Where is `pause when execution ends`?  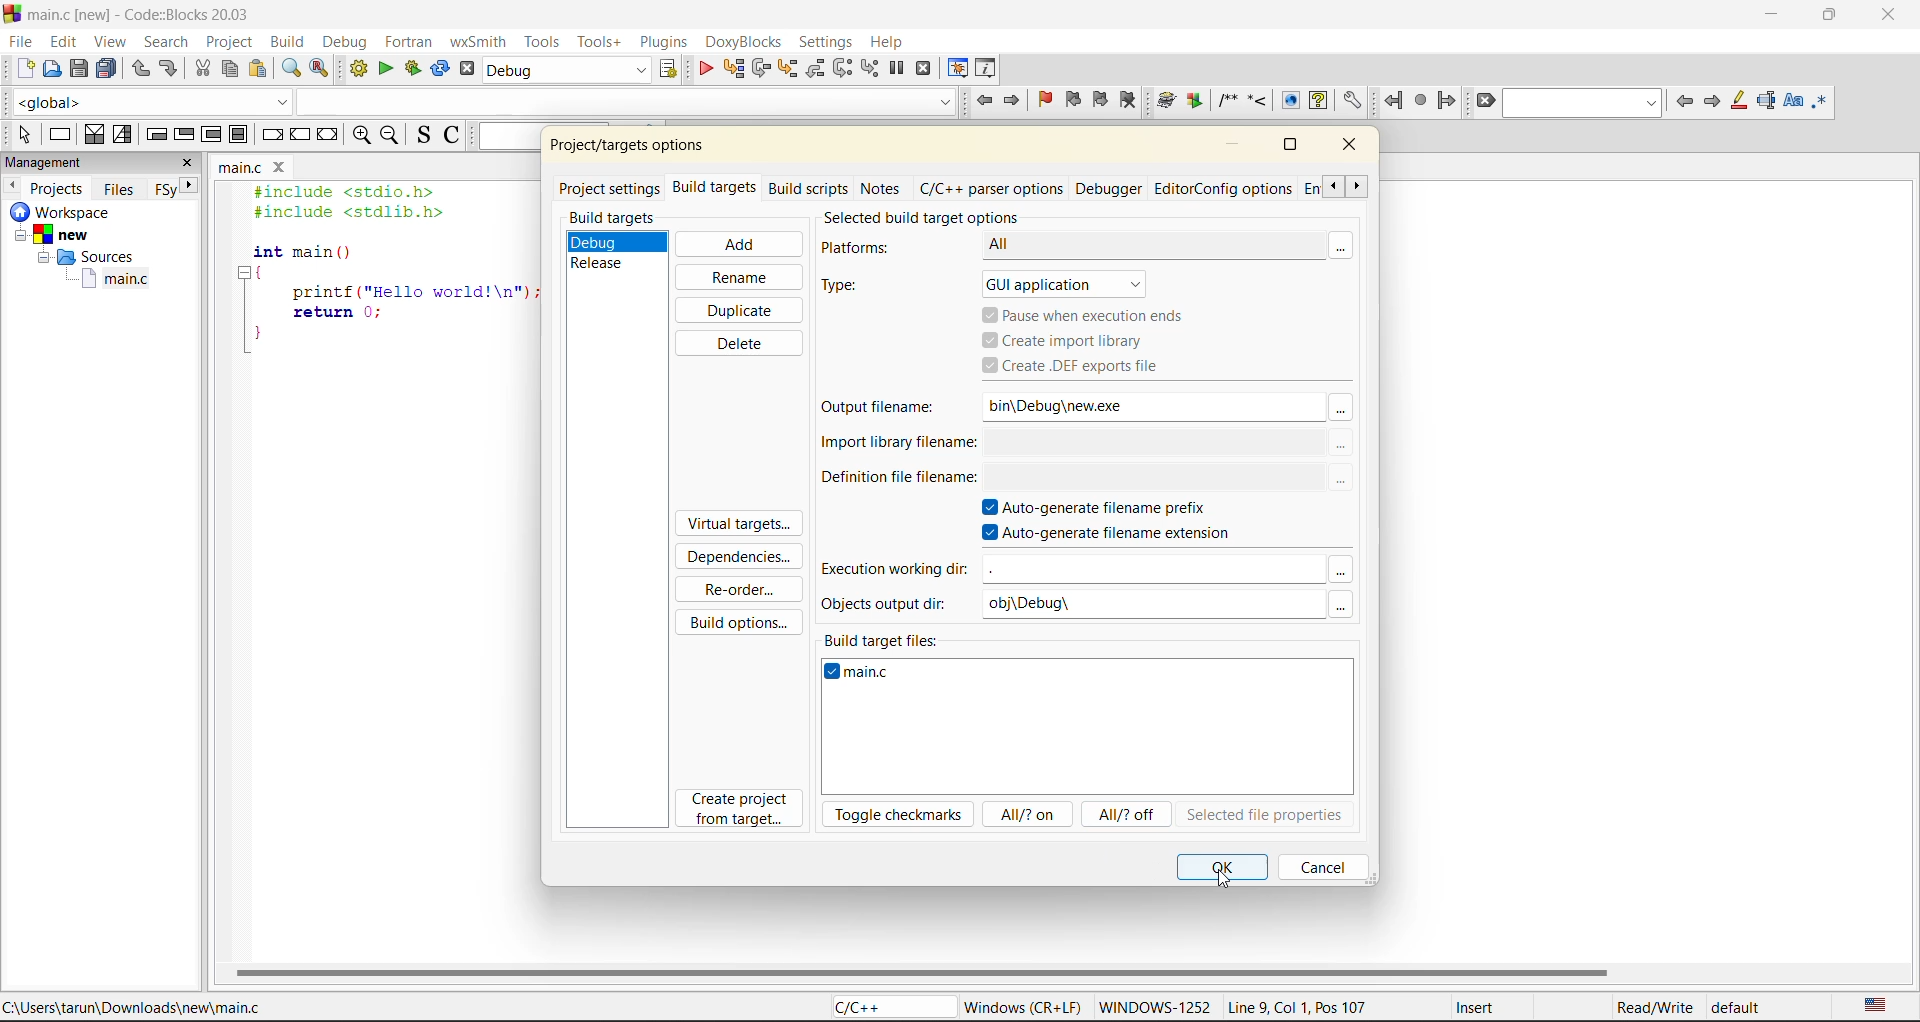
pause when execution ends is located at coordinates (1090, 315).